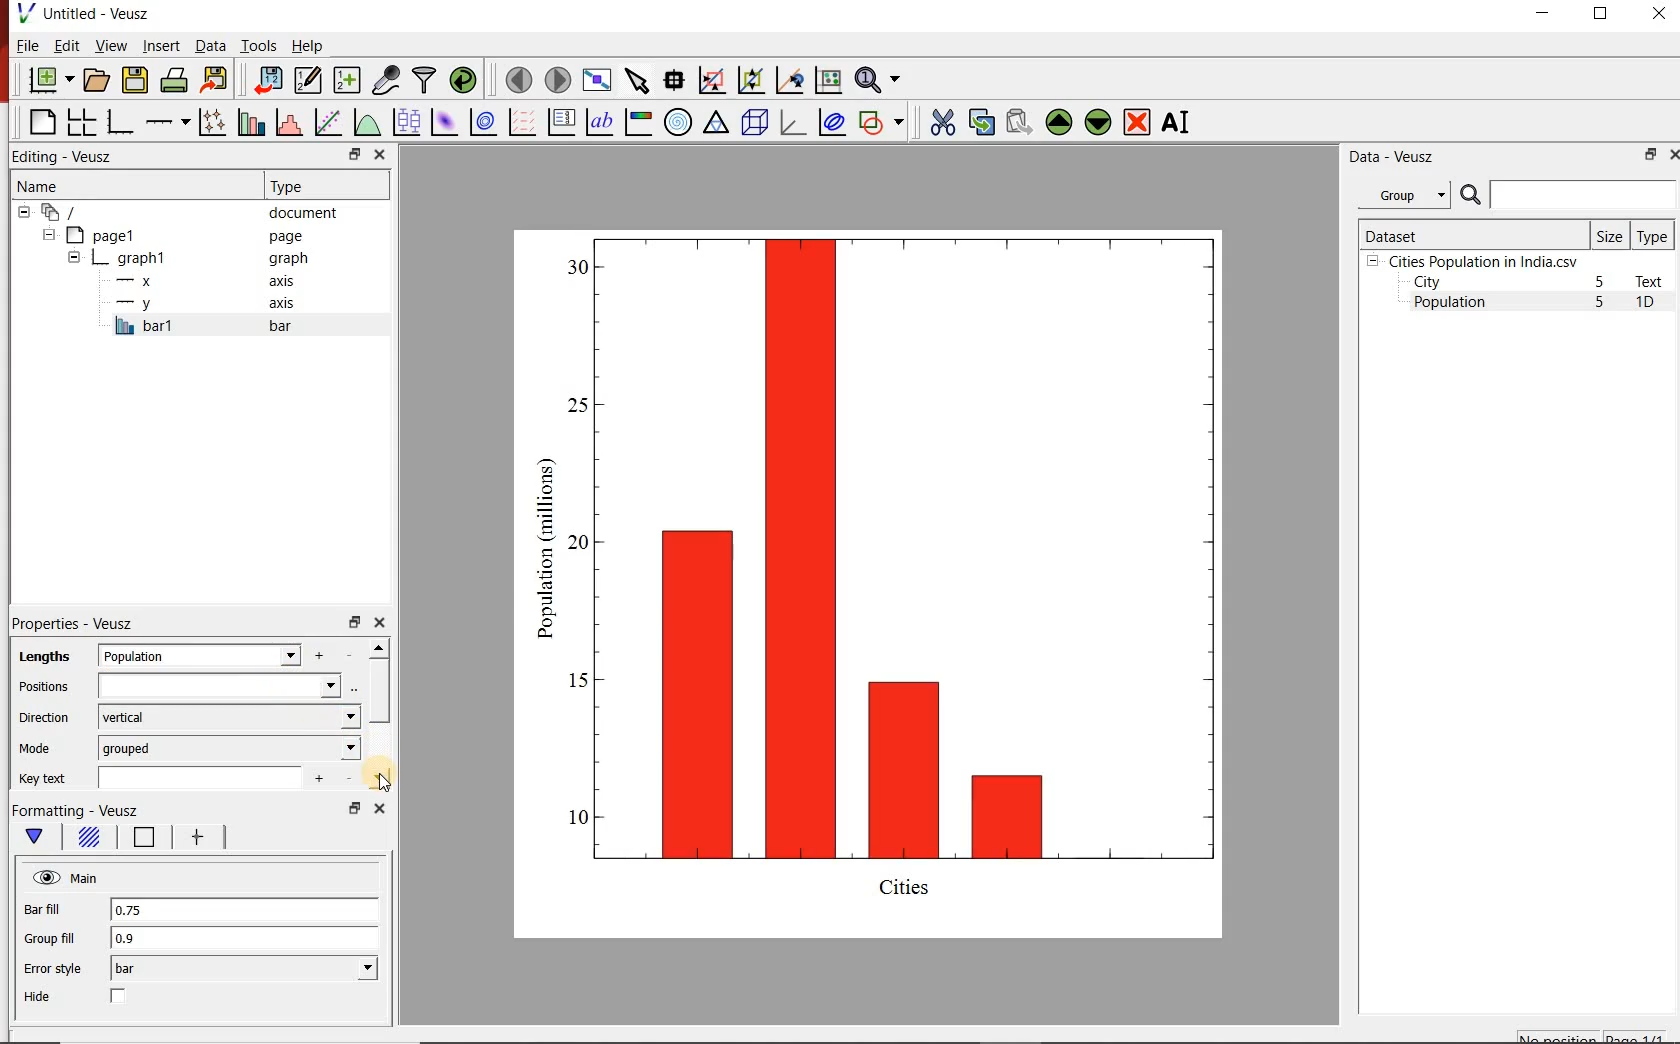 Image resolution: width=1680 pixels, height=1044 pixels. I want to click on graph1, so click(893, 579).